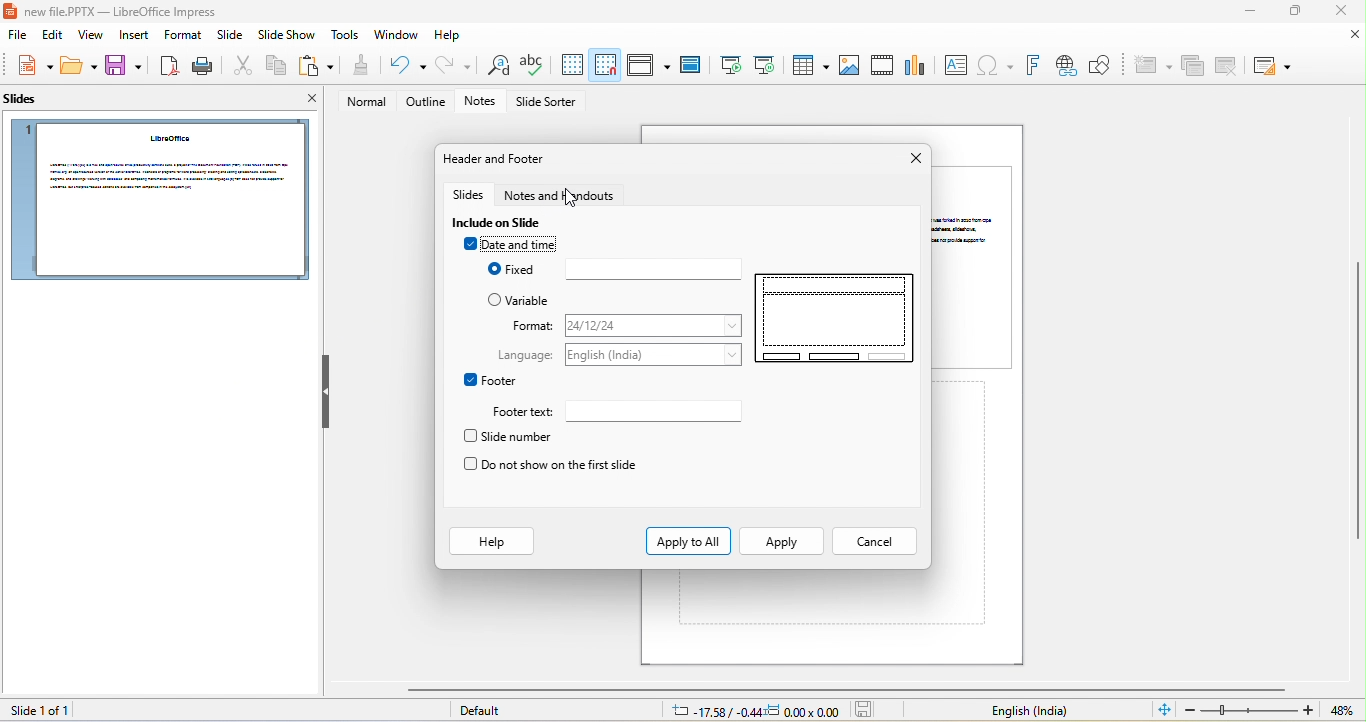  What do you see at coordinates (497, 159) in the screenshot?
I see `header and footer` at bounding box center [497, 159].